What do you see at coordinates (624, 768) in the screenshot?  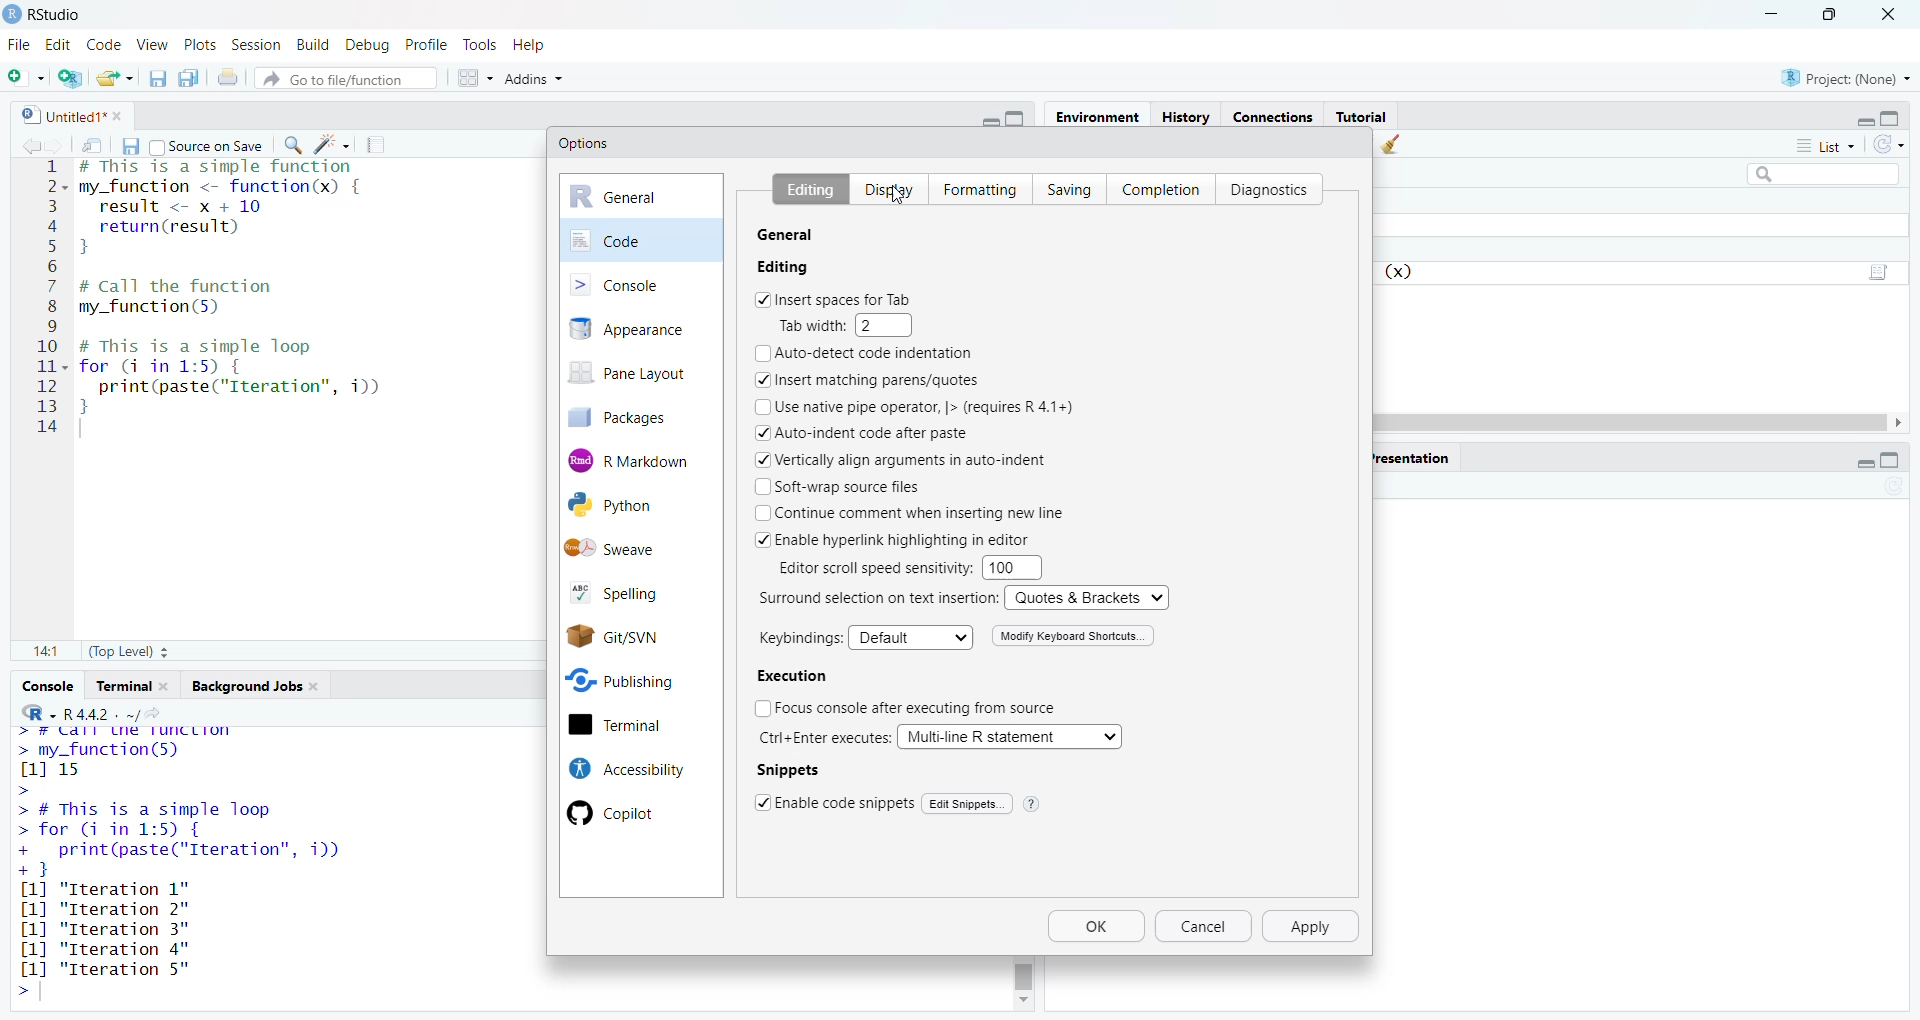 I see `Accessibility` at bounding box center [624, 768].